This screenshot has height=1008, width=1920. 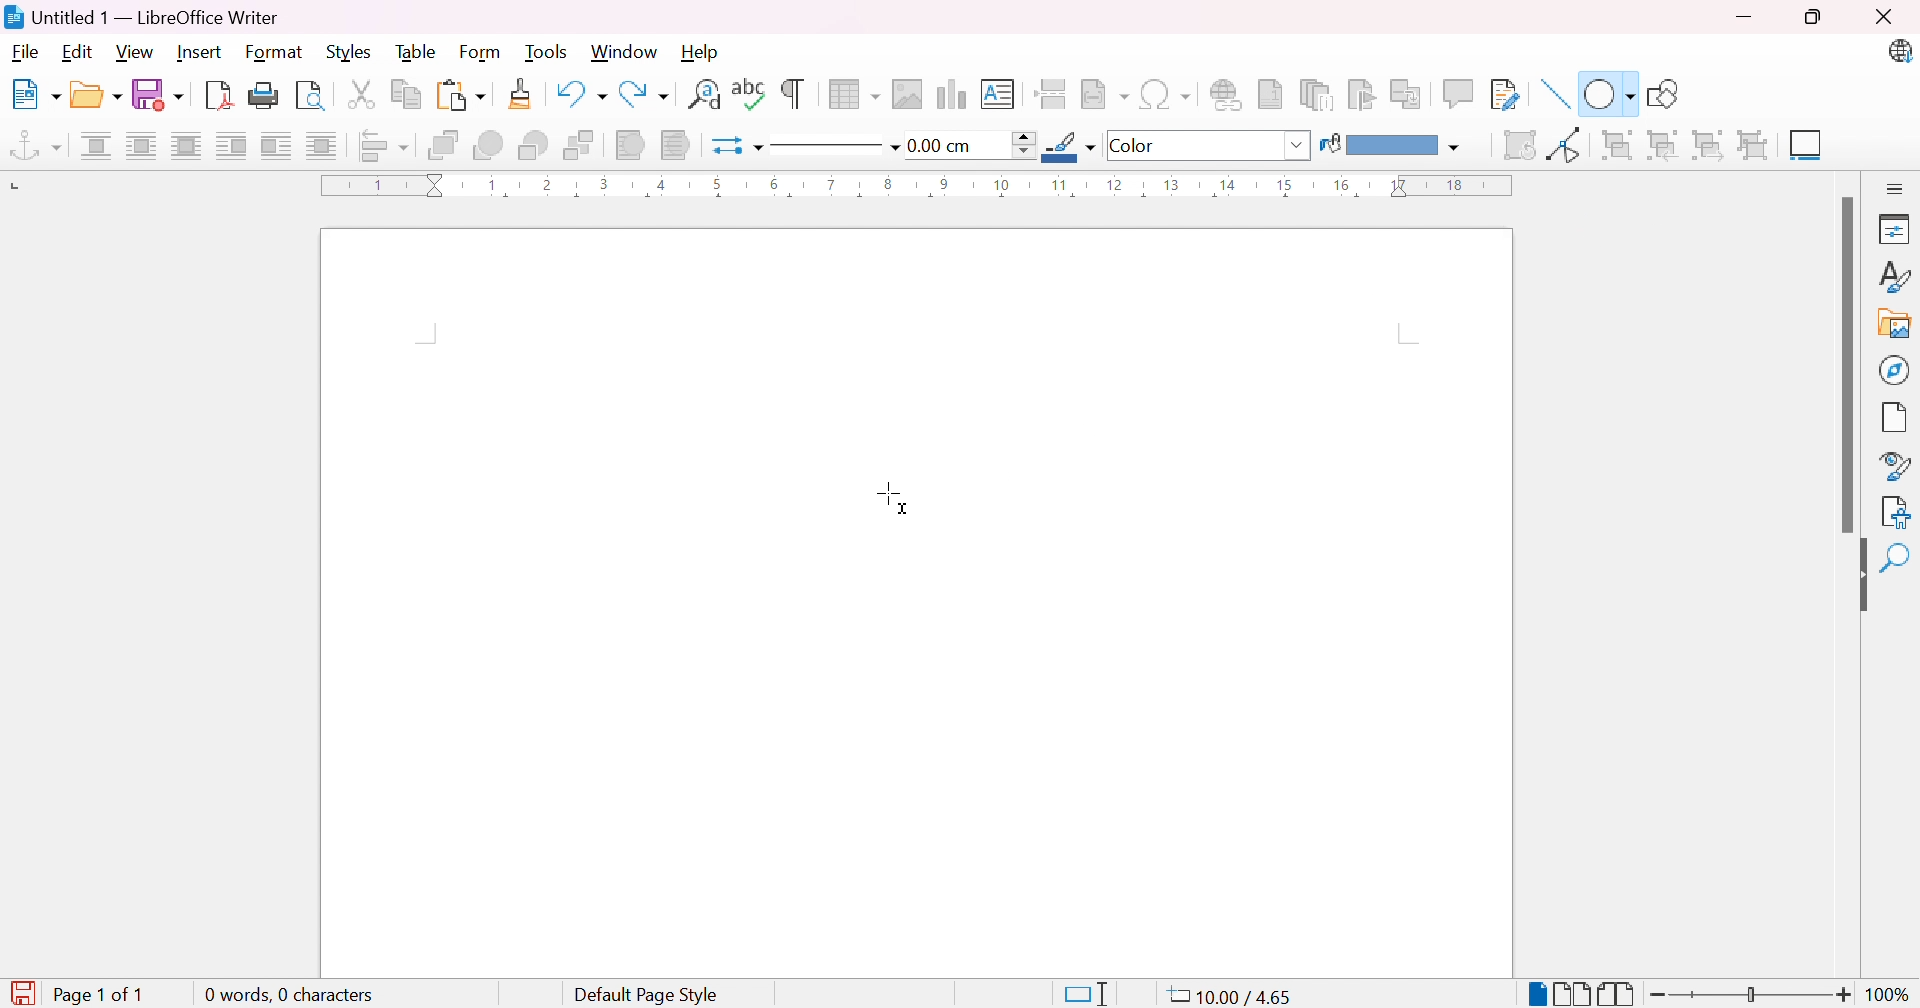 I want to click on Show track changes fuctions, so click(x=1505, y=96).